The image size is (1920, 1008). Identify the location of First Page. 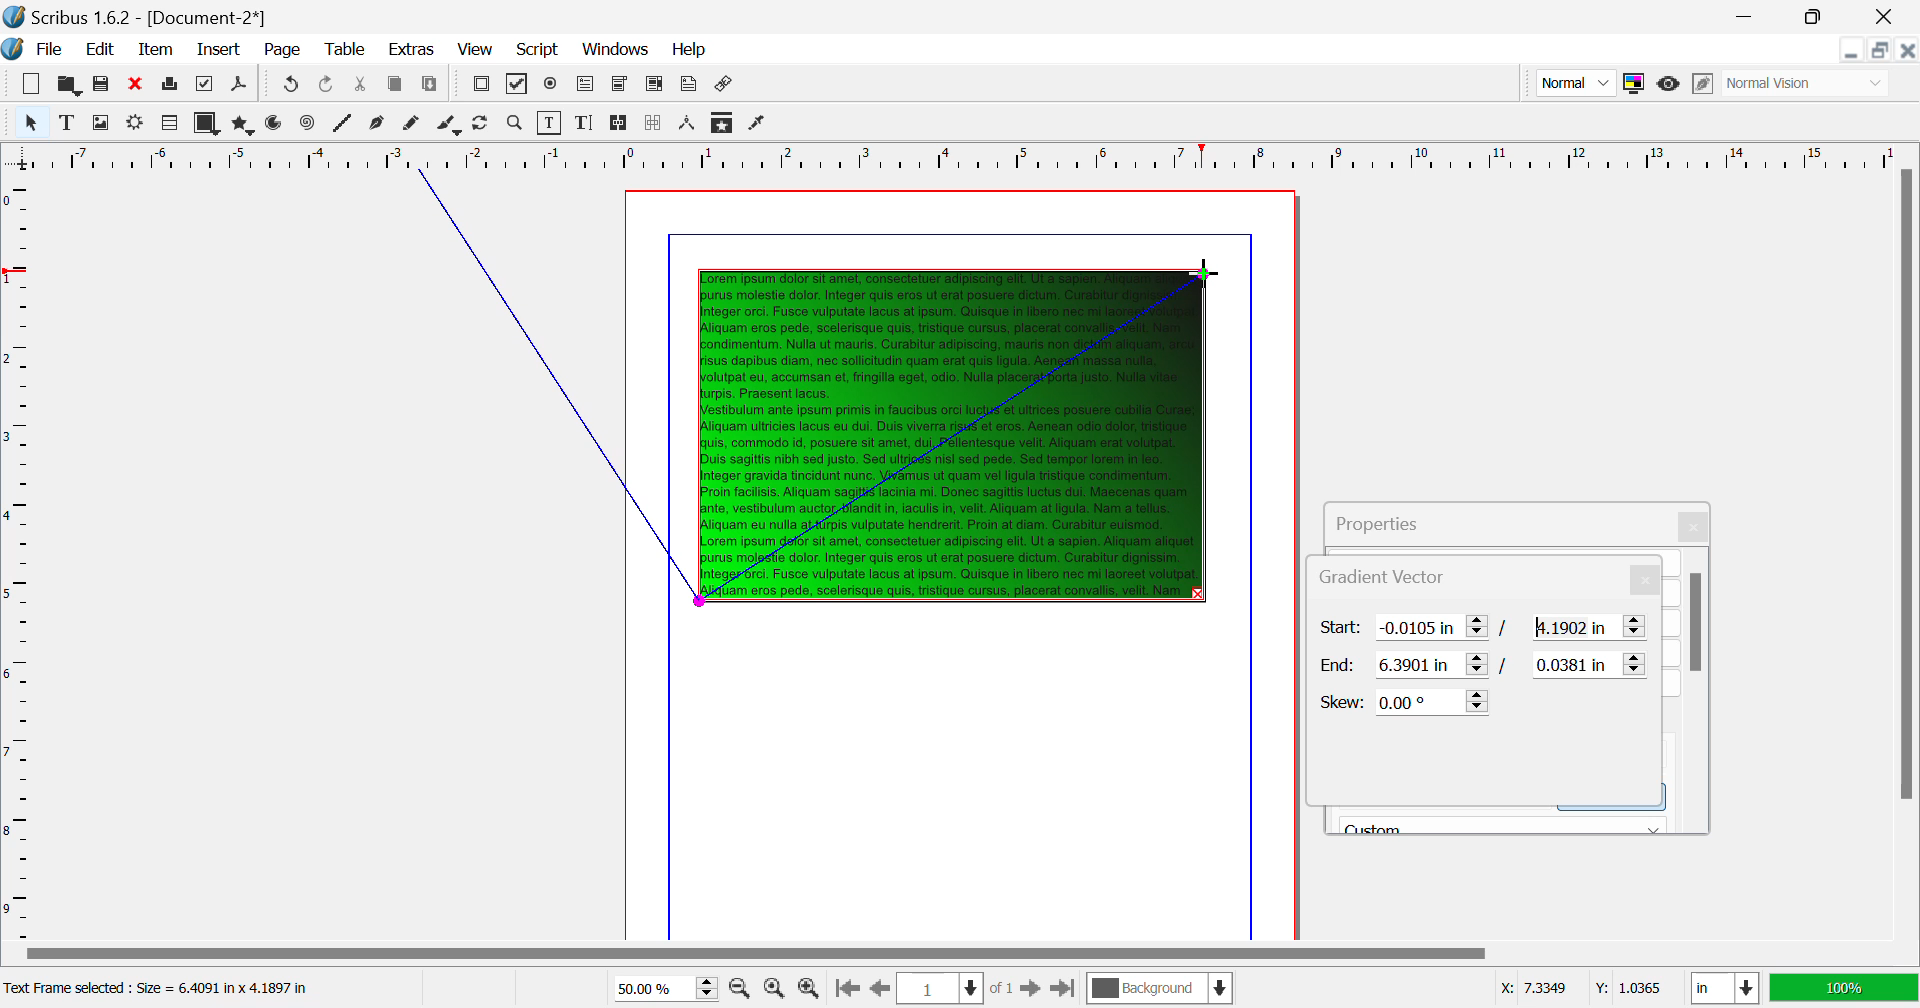
(845, 990).